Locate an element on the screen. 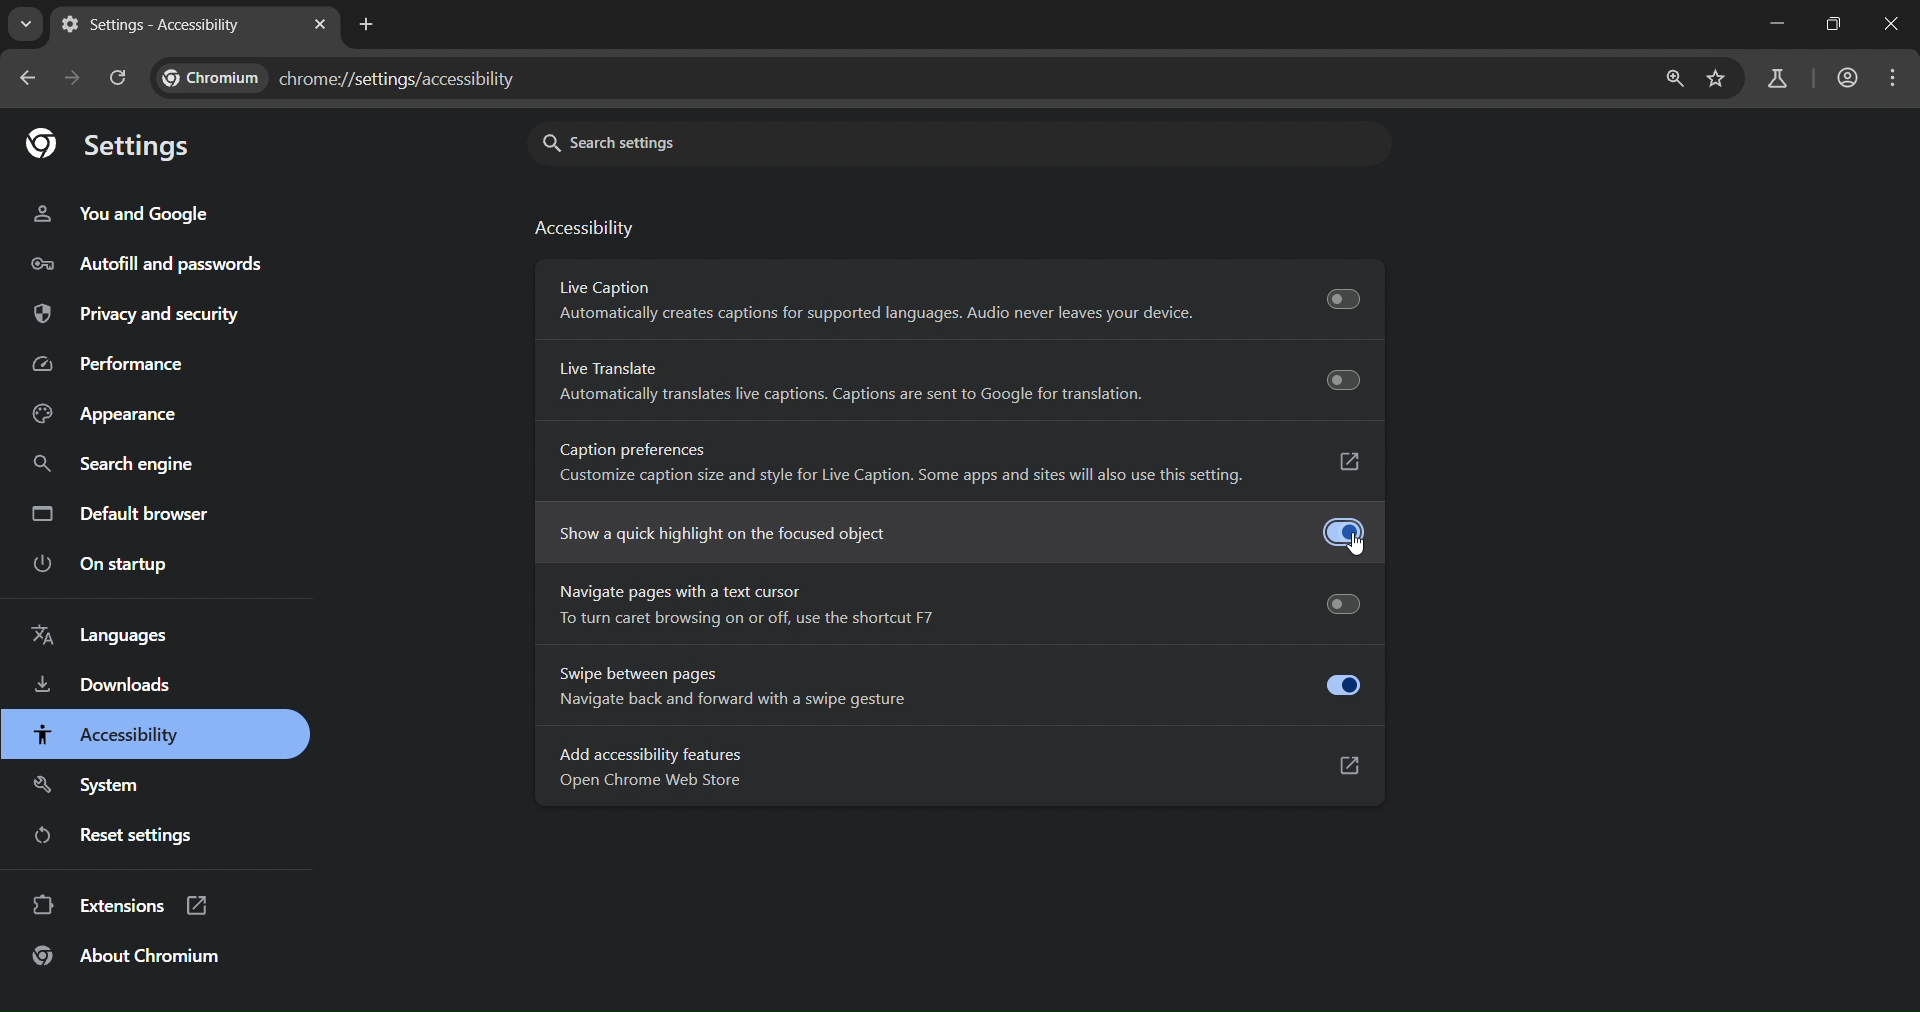  you and google is located at coordinates (125, 215).